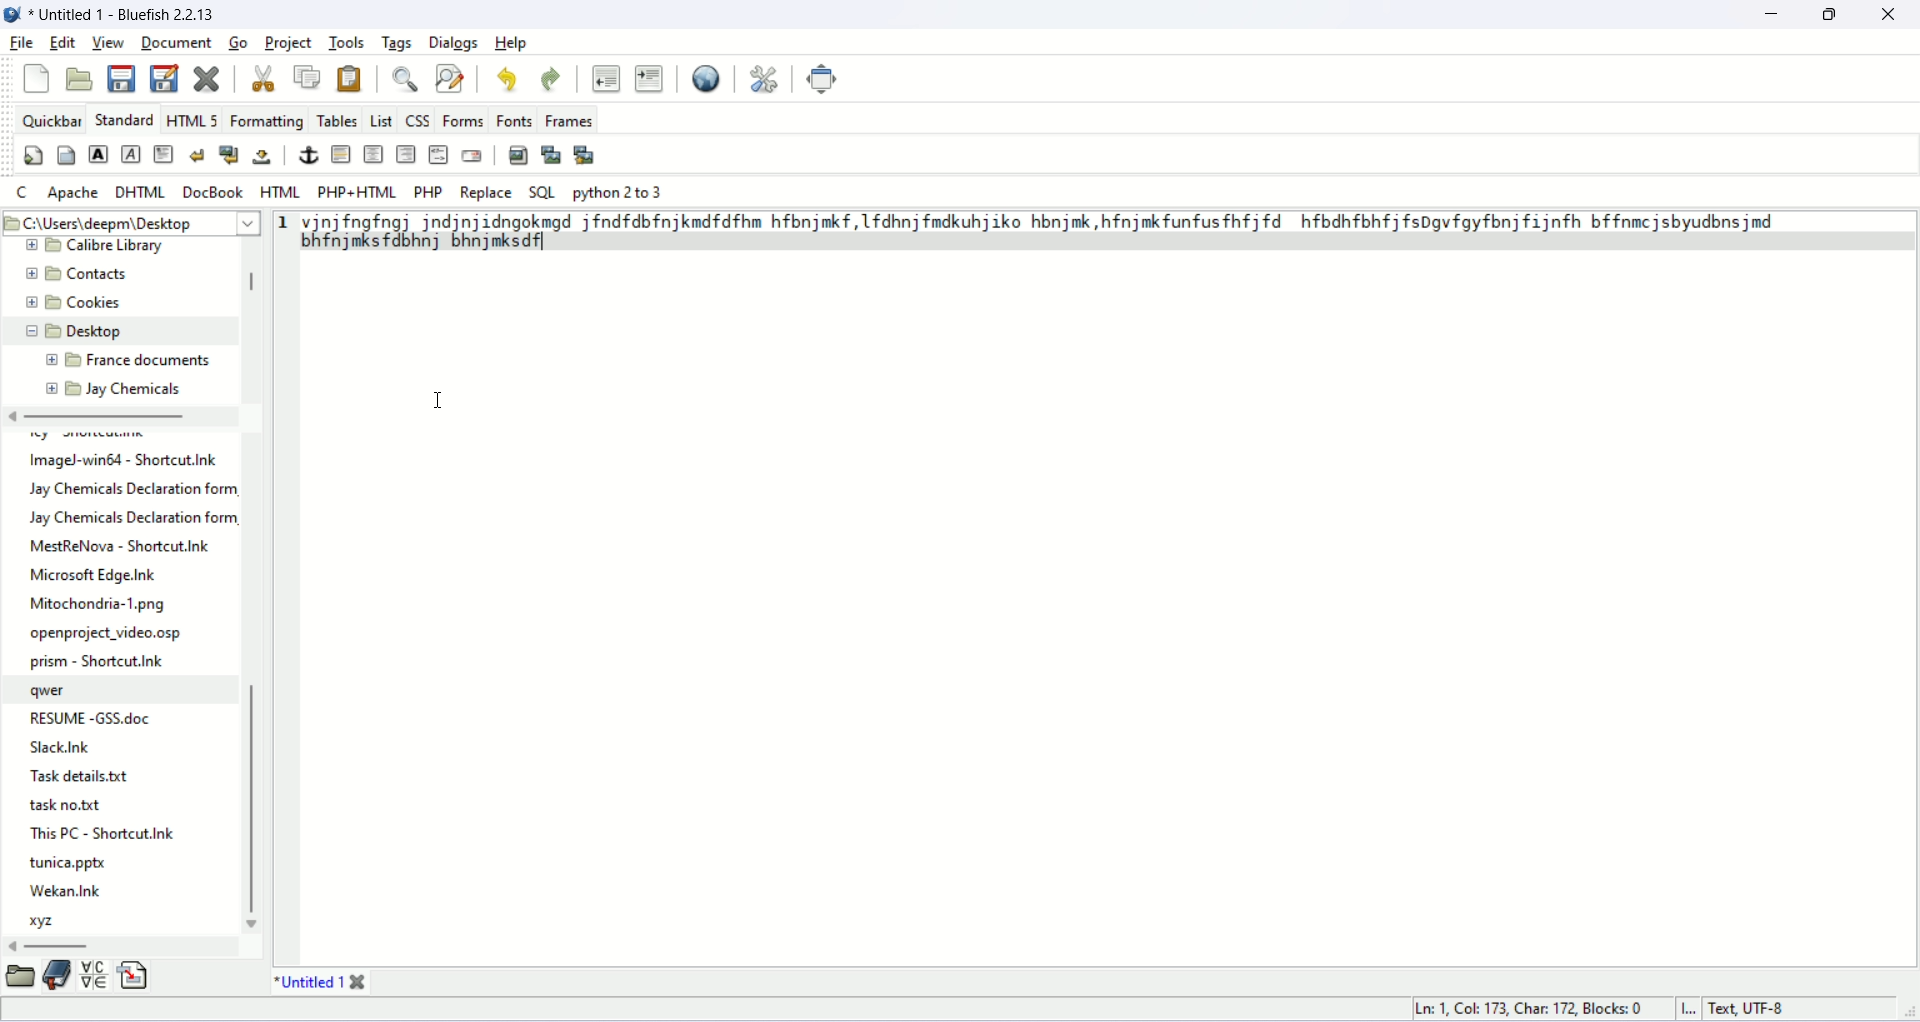 The width and height of the screenshot is (1920, 1022). What do you see at coordinates (101, 605) in the screenshot?
I see `Mitochondria-1.png` at bounding box center [101, 605].